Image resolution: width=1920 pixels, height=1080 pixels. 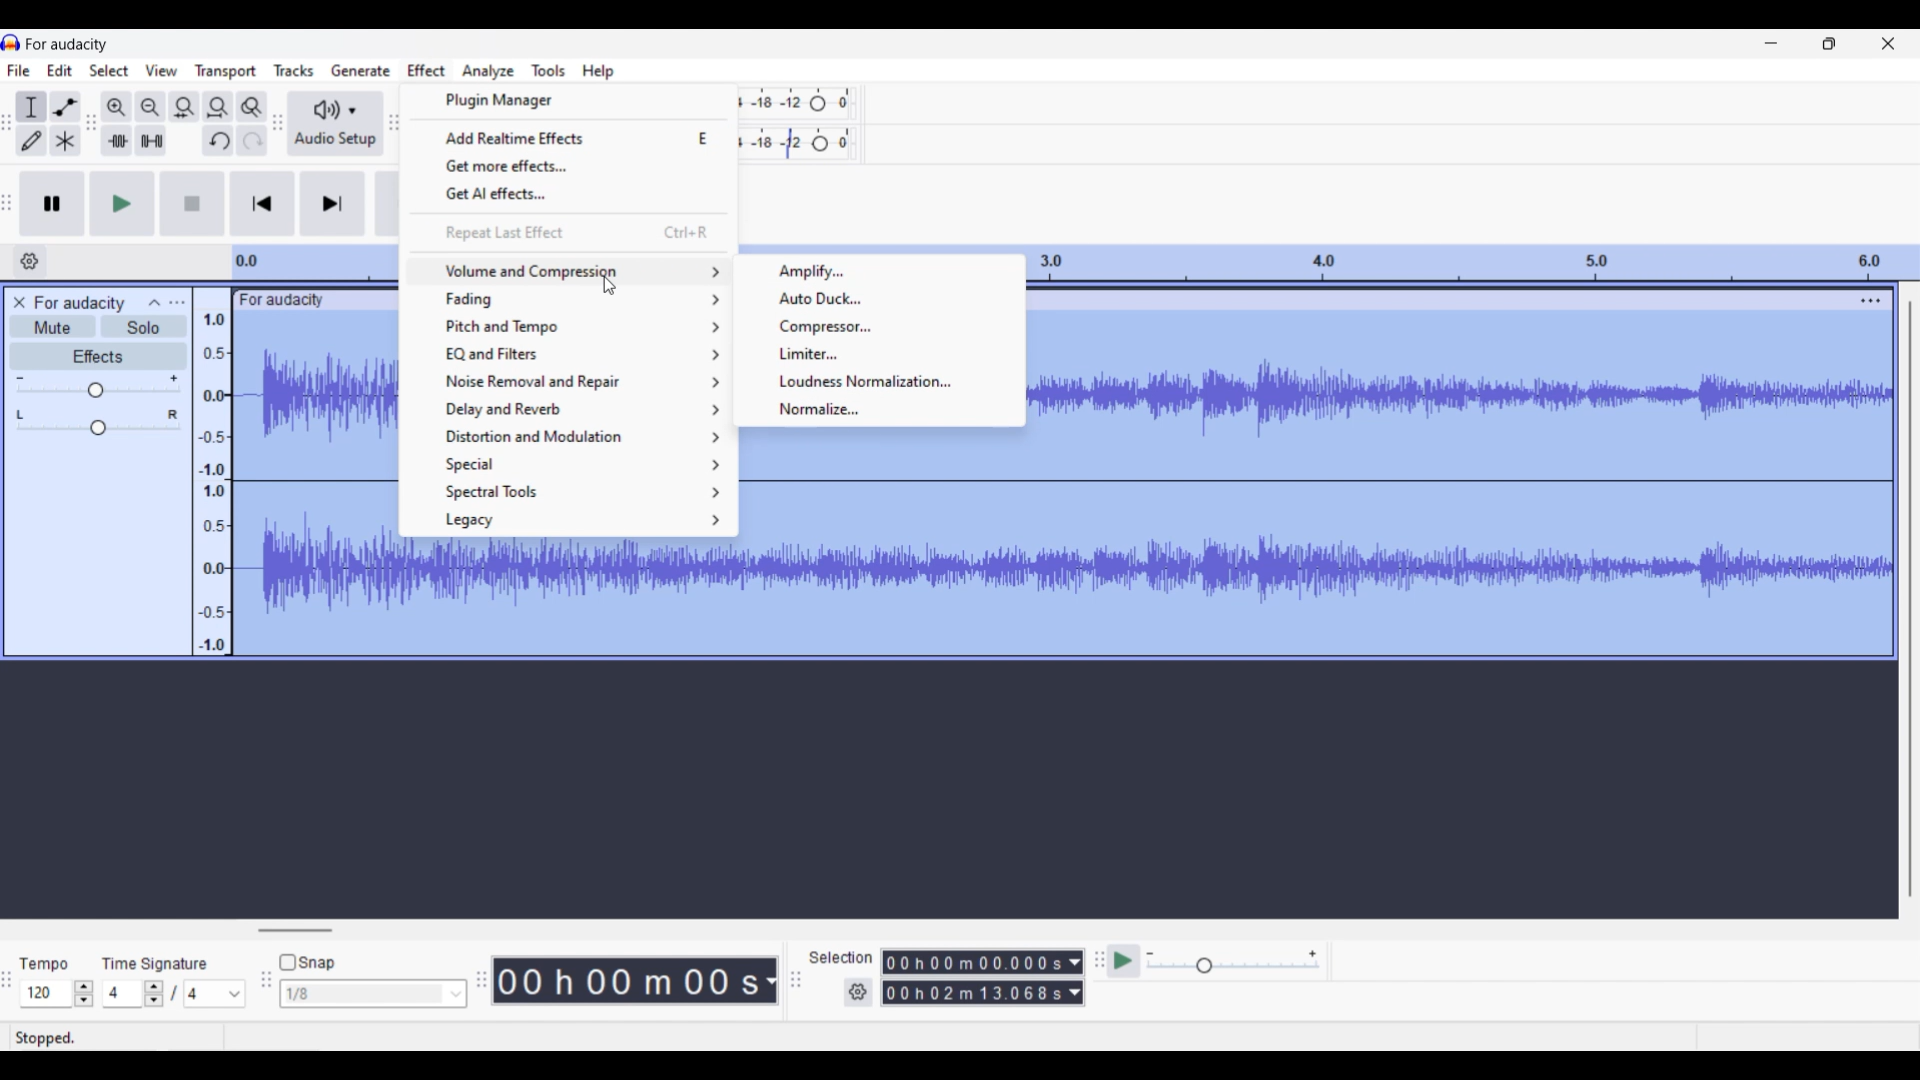 What do you see at coordinates (293, 70) in the screenshot?
I see `Tracks menu ` at bounding box center [293, 70].